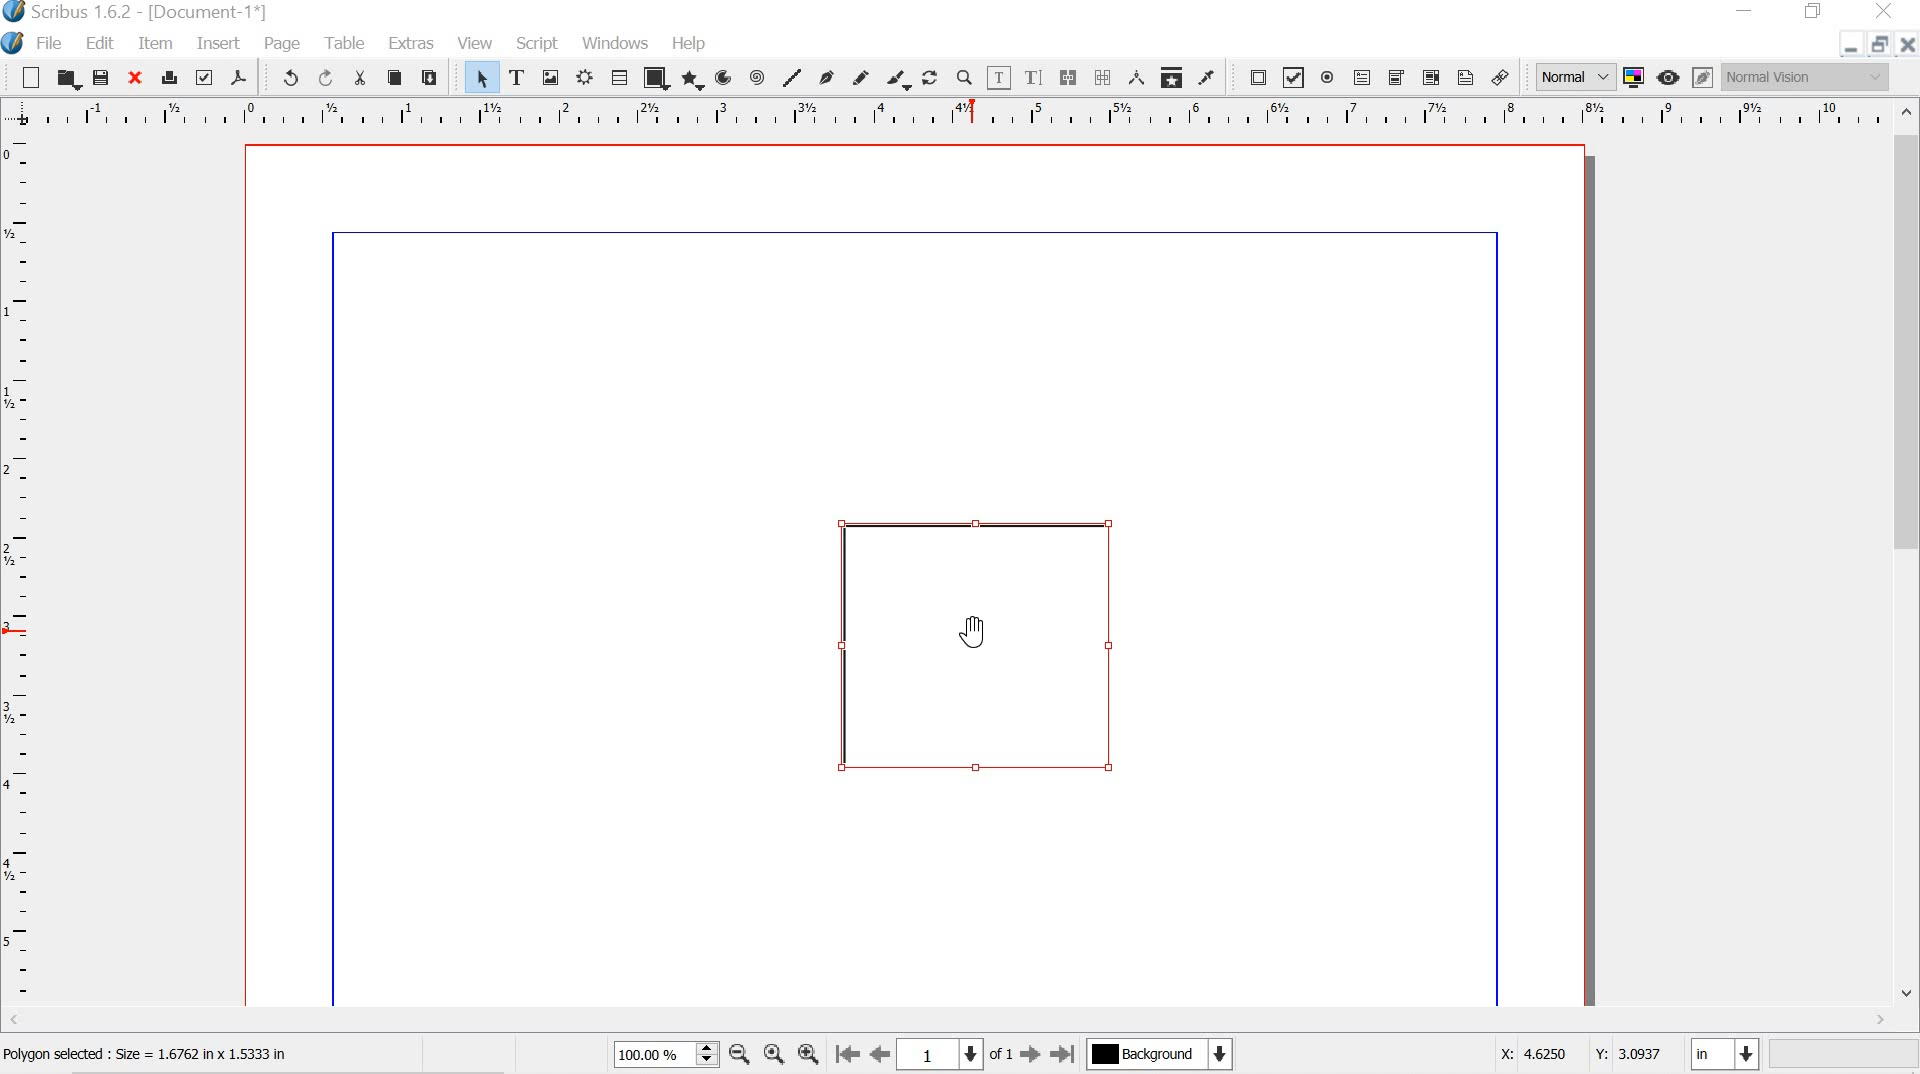  What do you see at coordinates (19, 581) in the screenshot?
I see `ruler` at bounding box center [19, 581].